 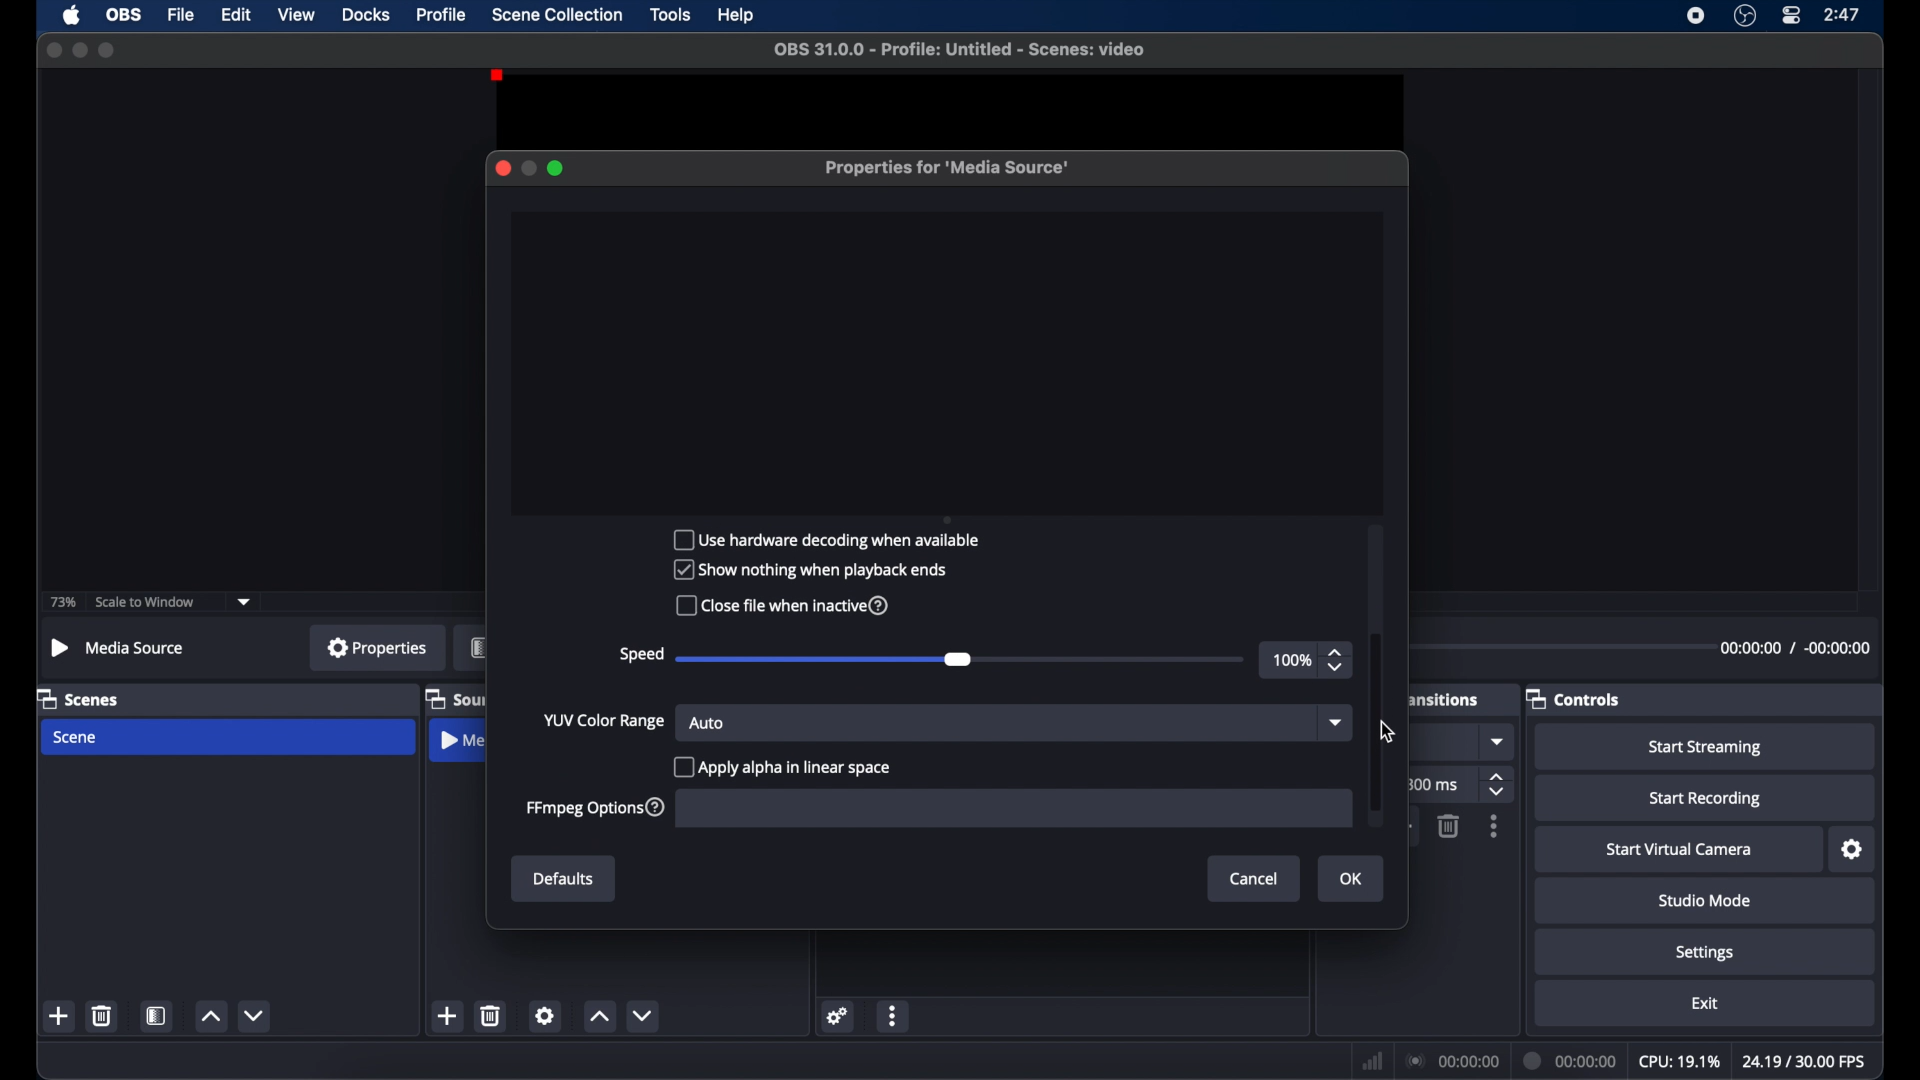 I want to click on connection, so click(x=1453, y=1061).